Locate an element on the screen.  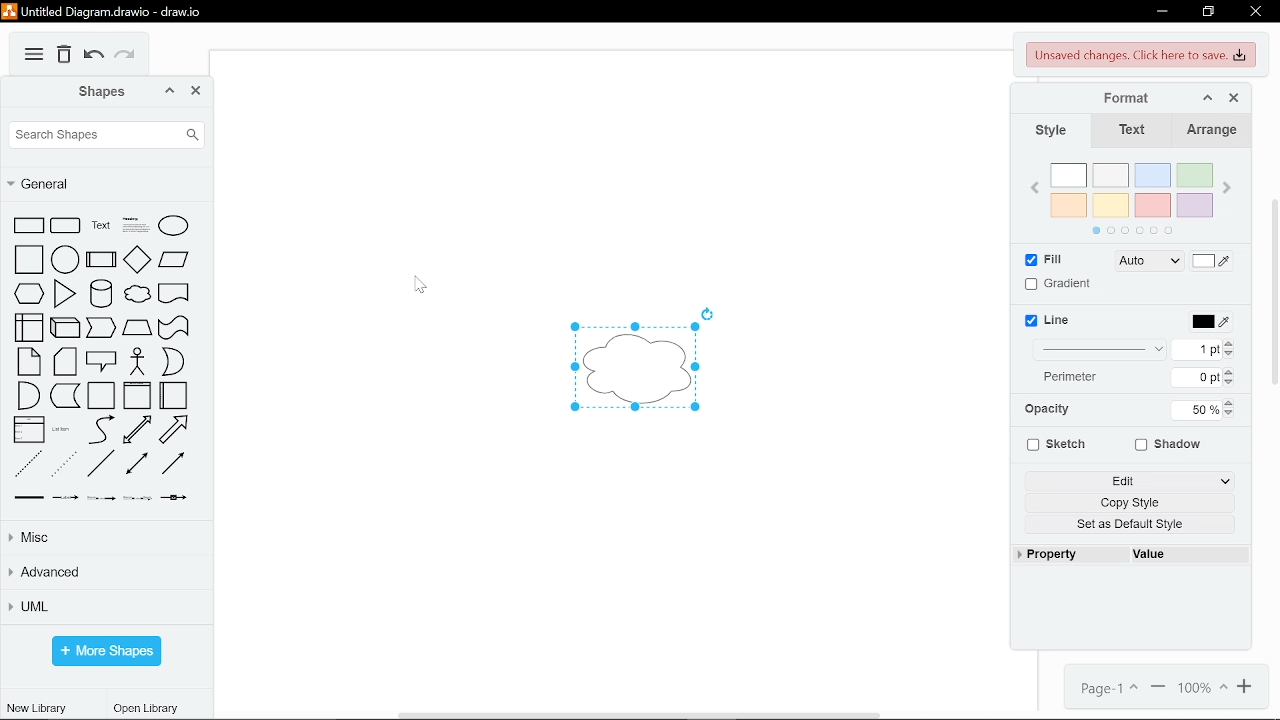
decrease opacity is located at coordinates (1232, 415).